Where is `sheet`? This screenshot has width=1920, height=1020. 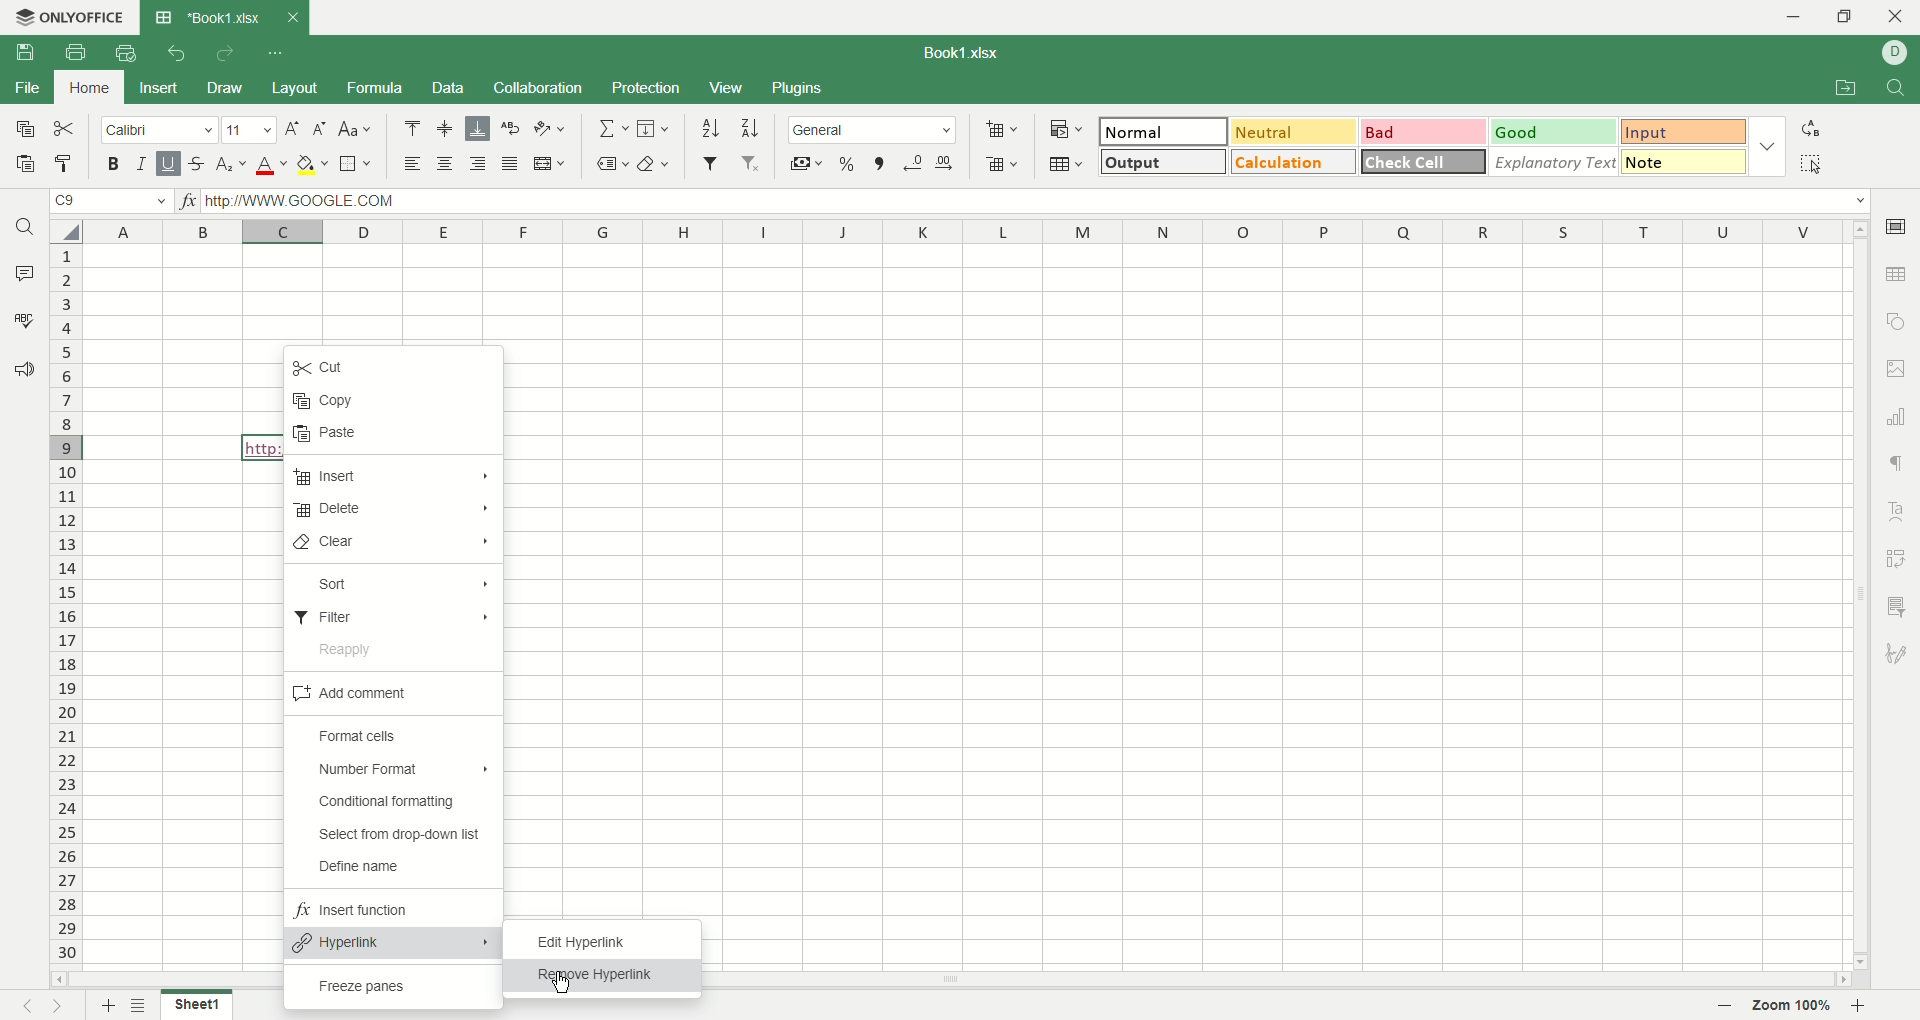
sheet is located at coordinates (195, 1006).